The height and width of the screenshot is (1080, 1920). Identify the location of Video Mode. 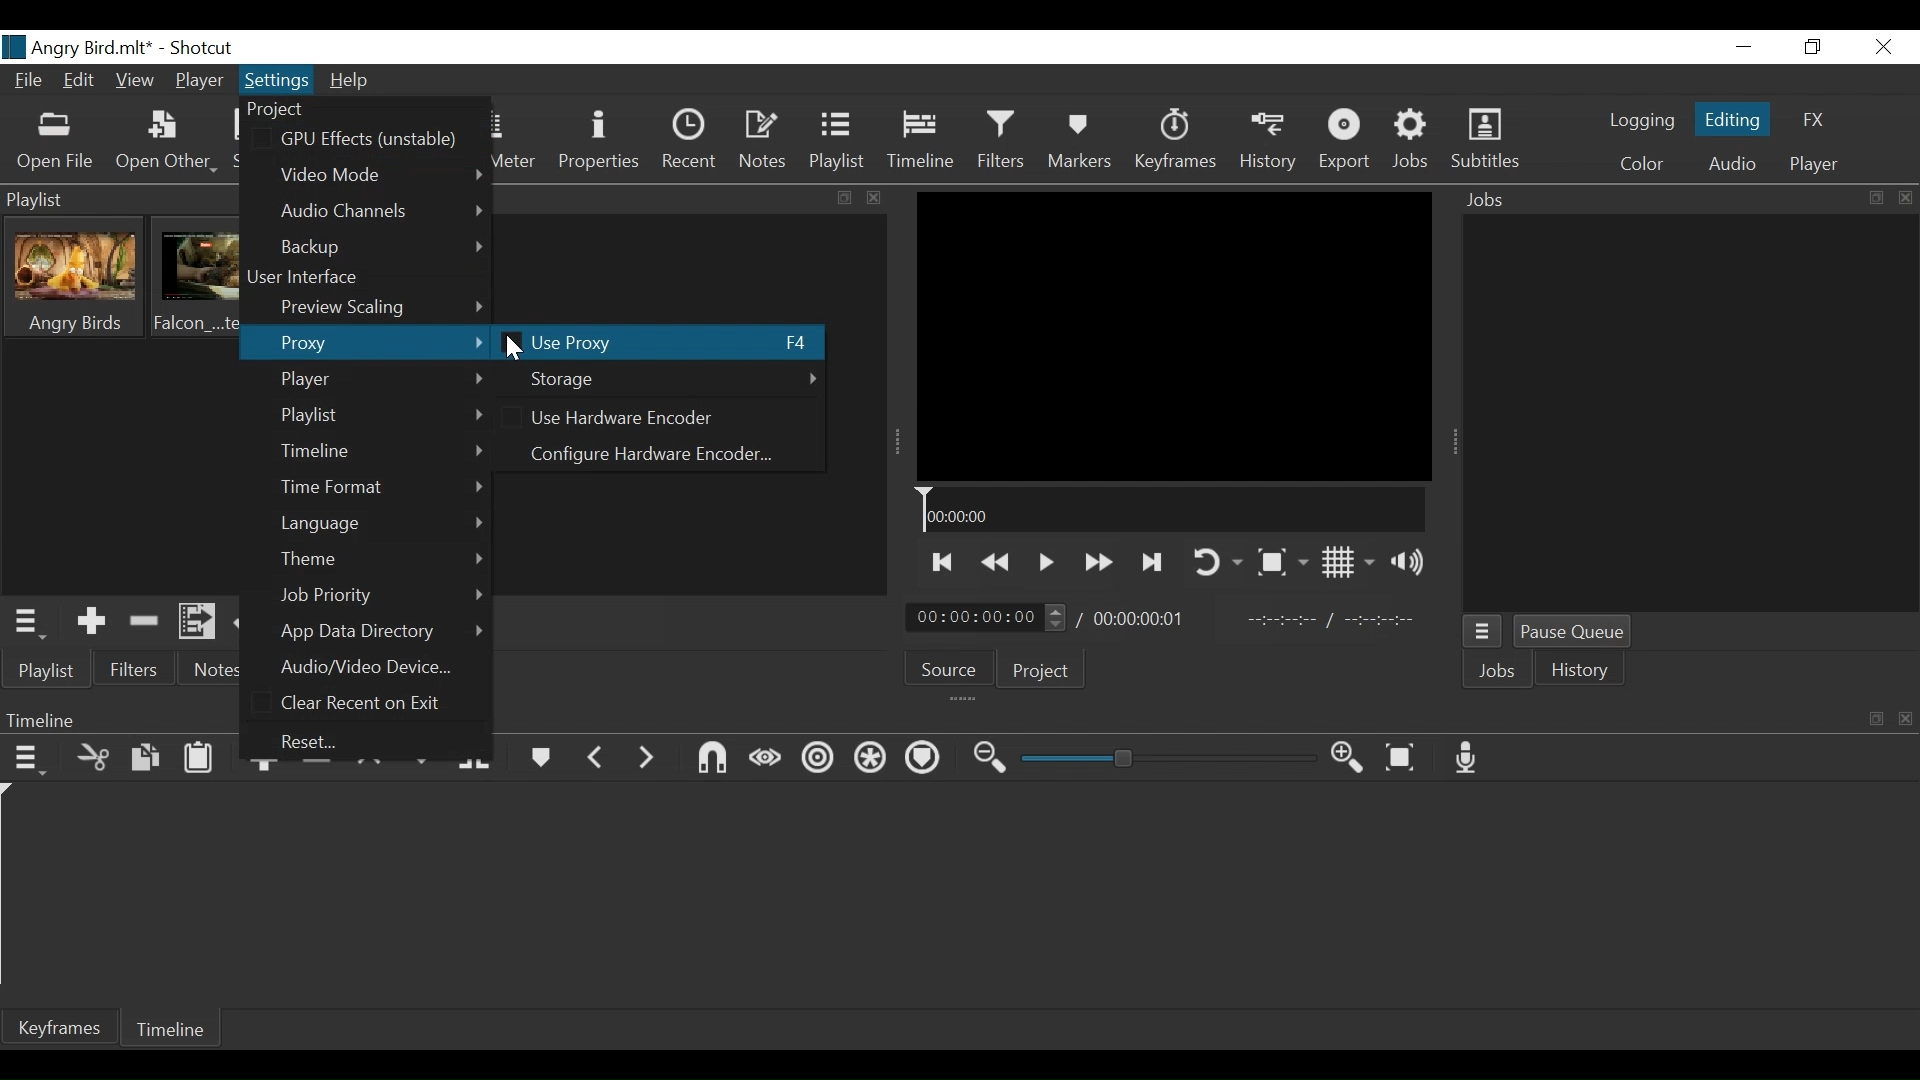
(380, 175).